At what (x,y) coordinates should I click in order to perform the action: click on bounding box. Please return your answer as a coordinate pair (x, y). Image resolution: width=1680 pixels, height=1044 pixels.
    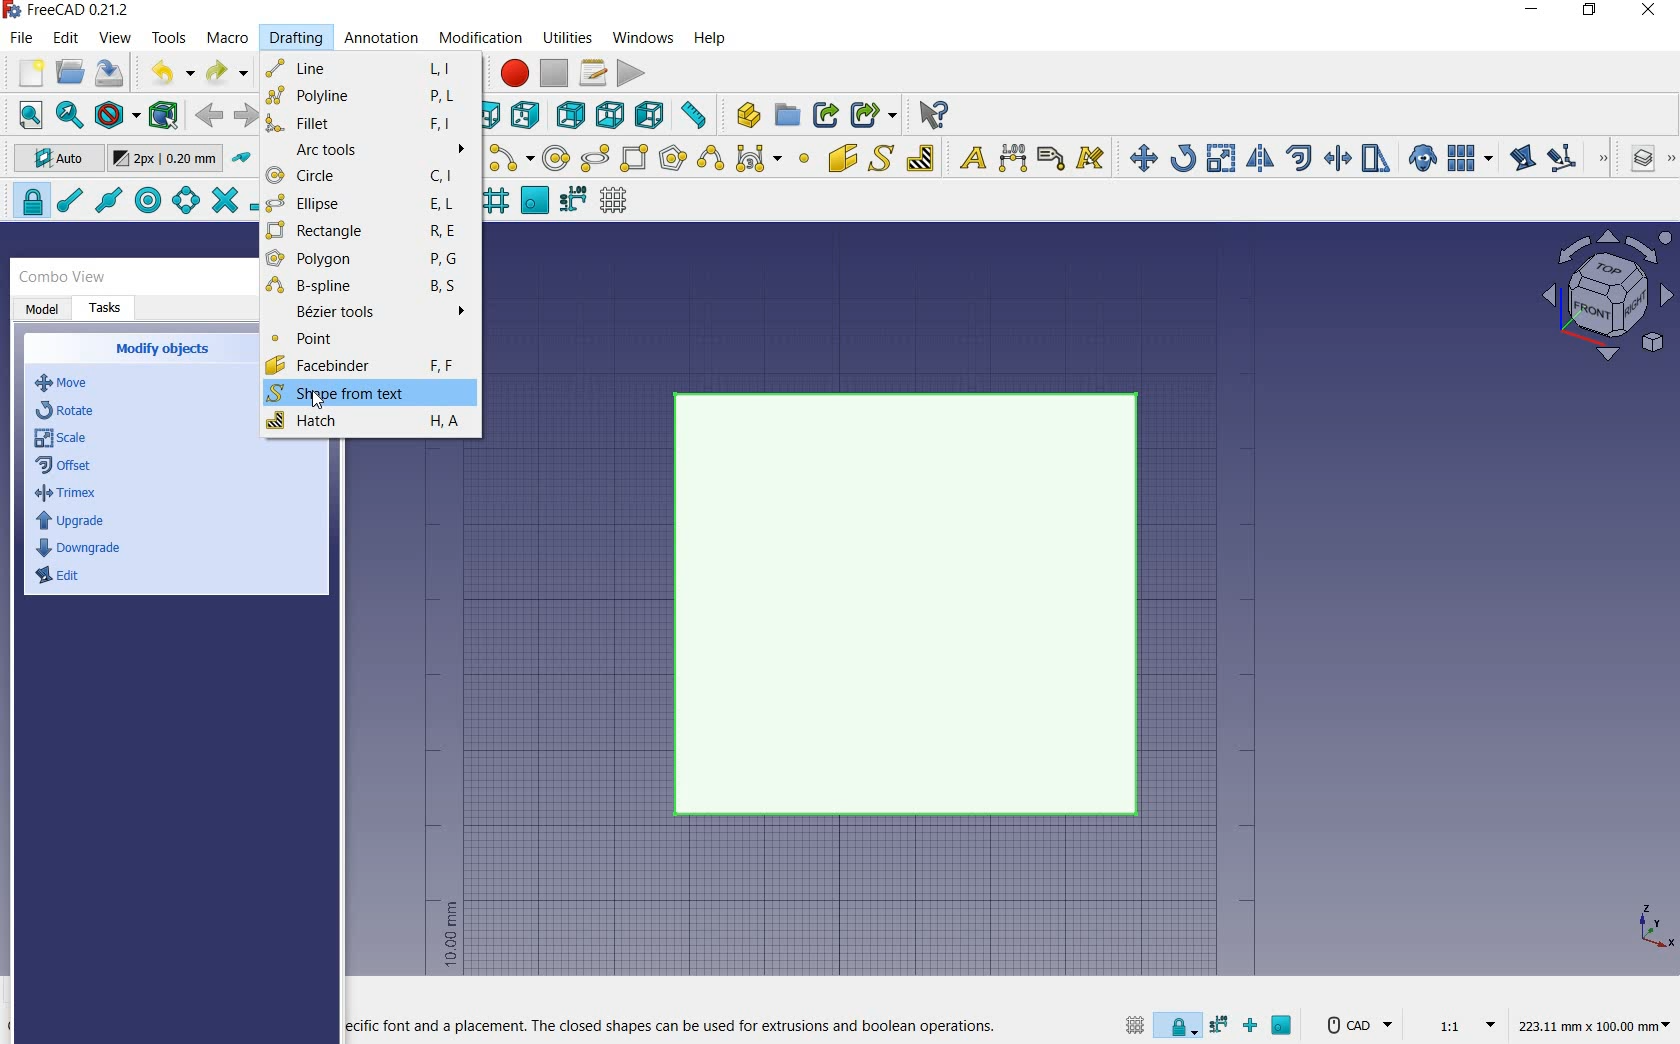
    Looking at the image, I should click on (165, 117).